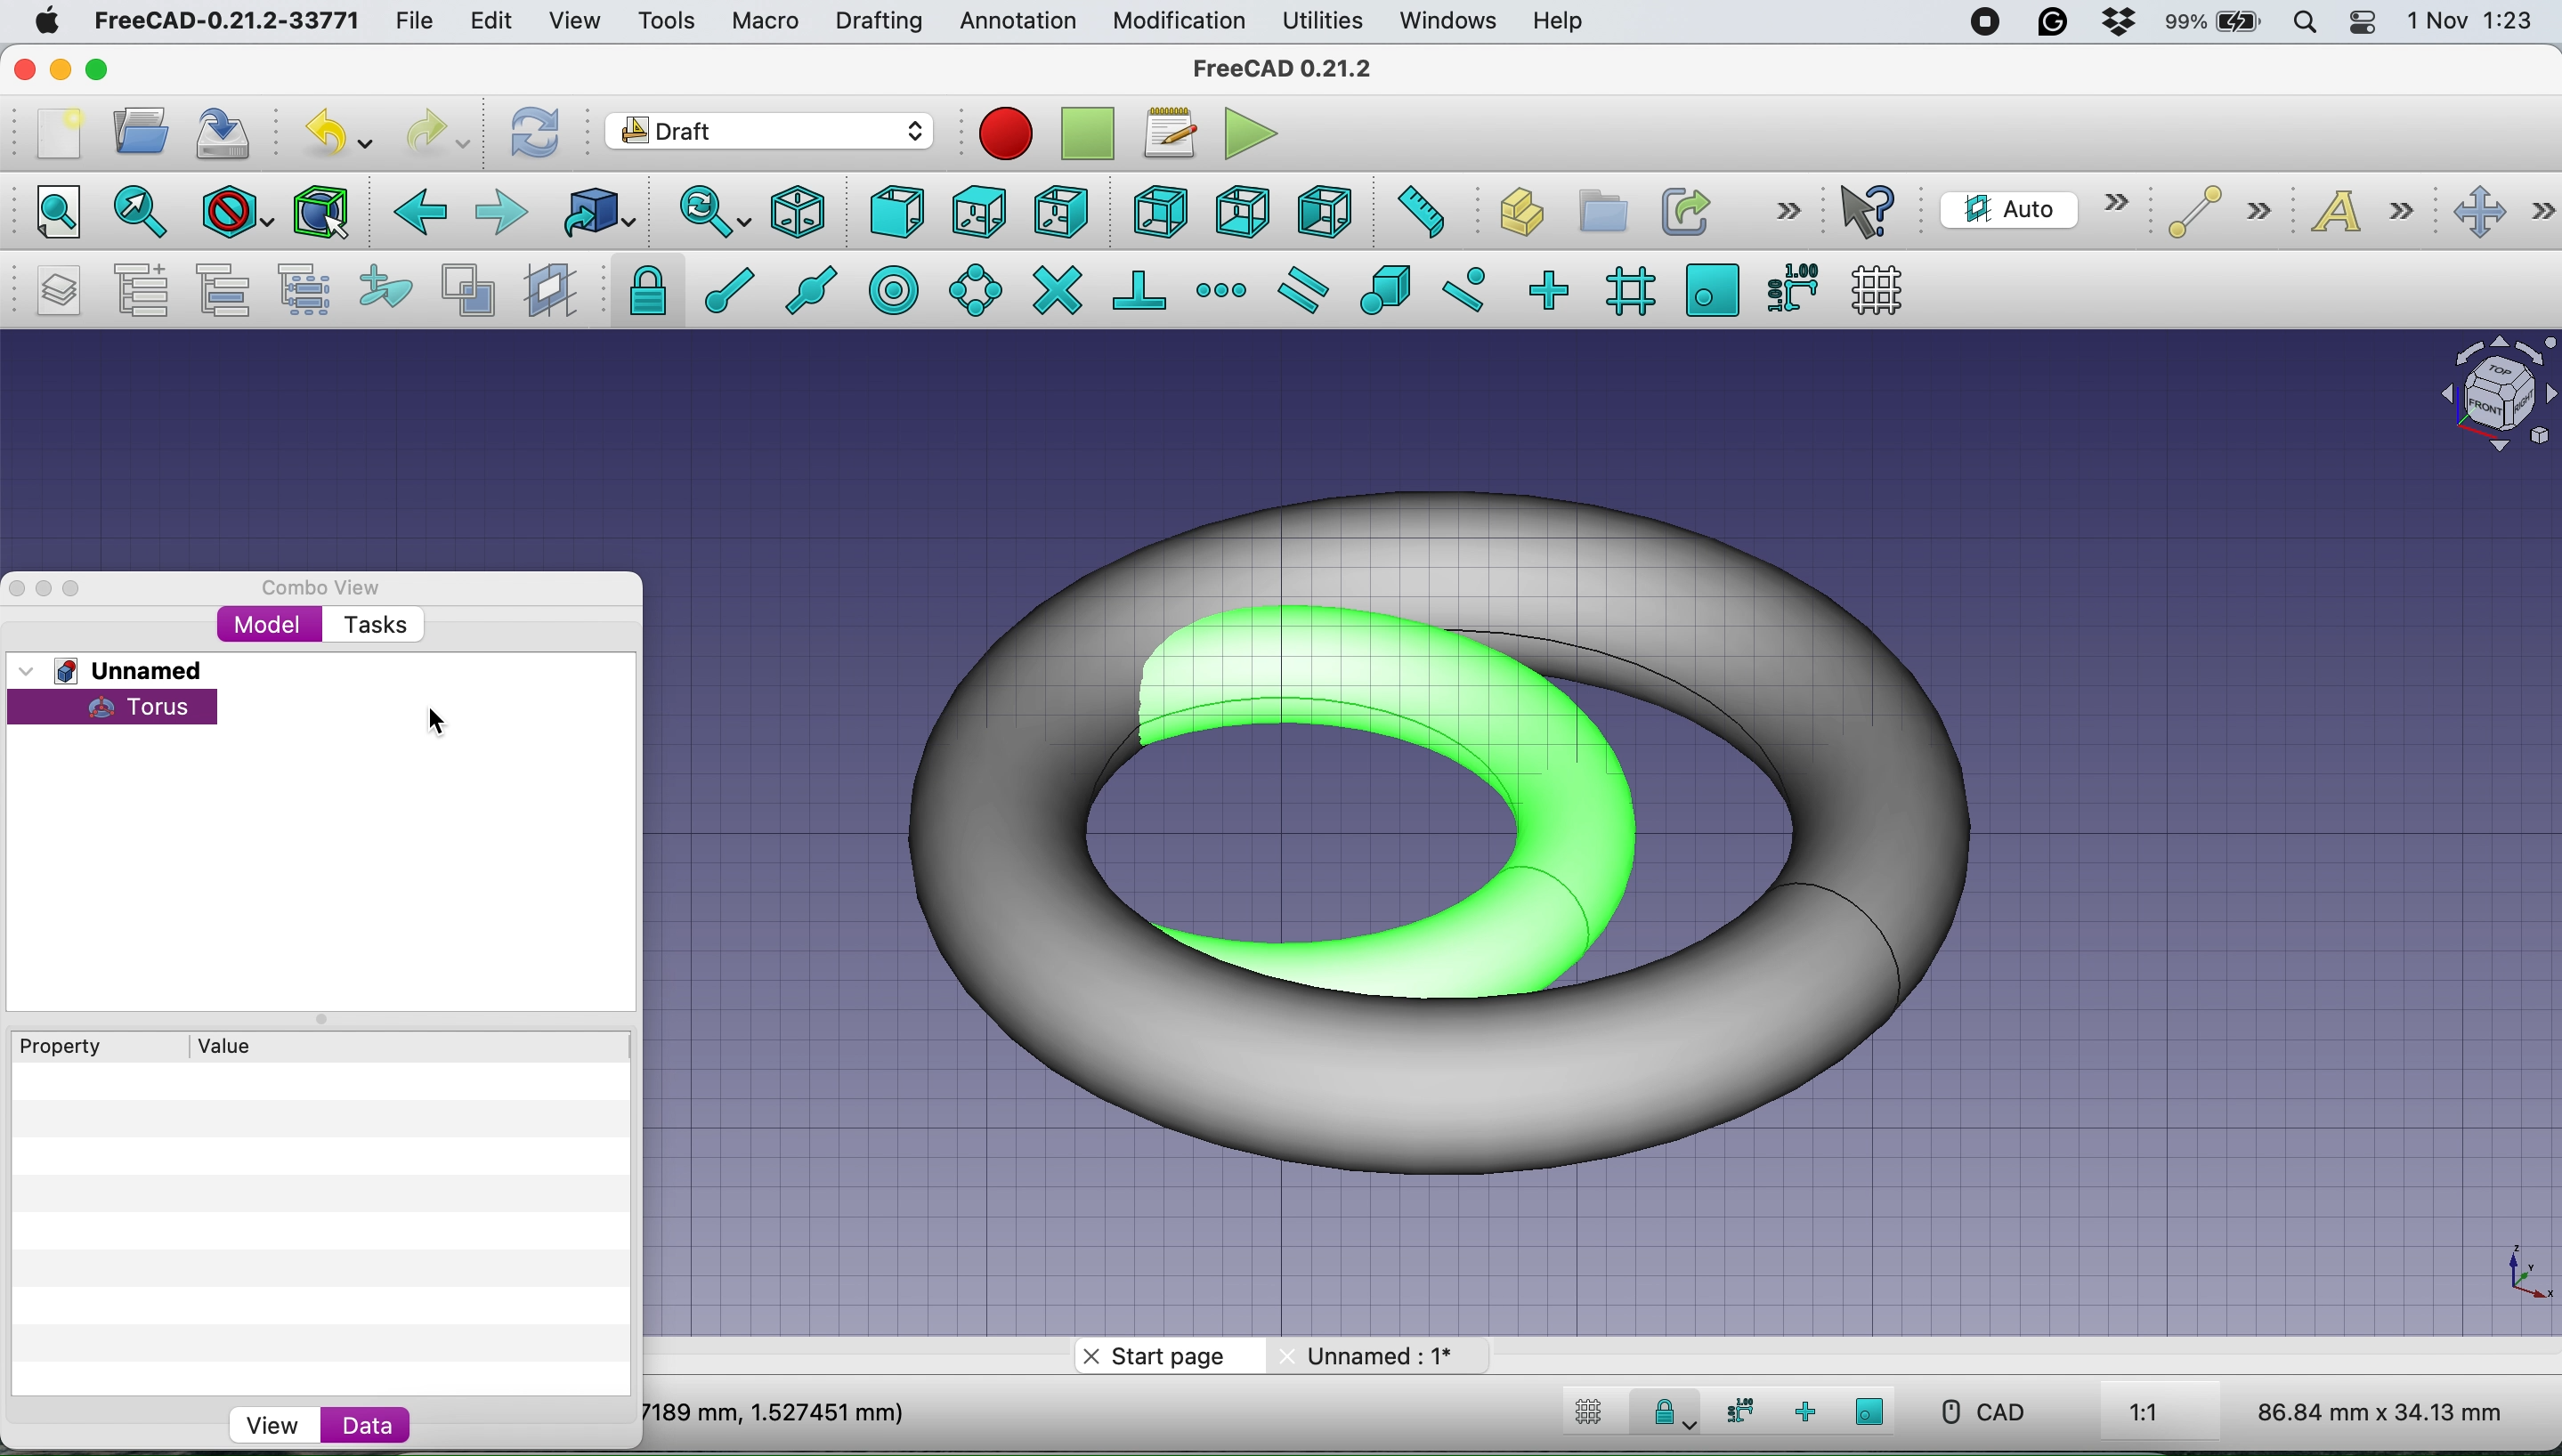 The image size is (2562, 1456). I want to click on Toggle Floating Window, so click(47, 590).